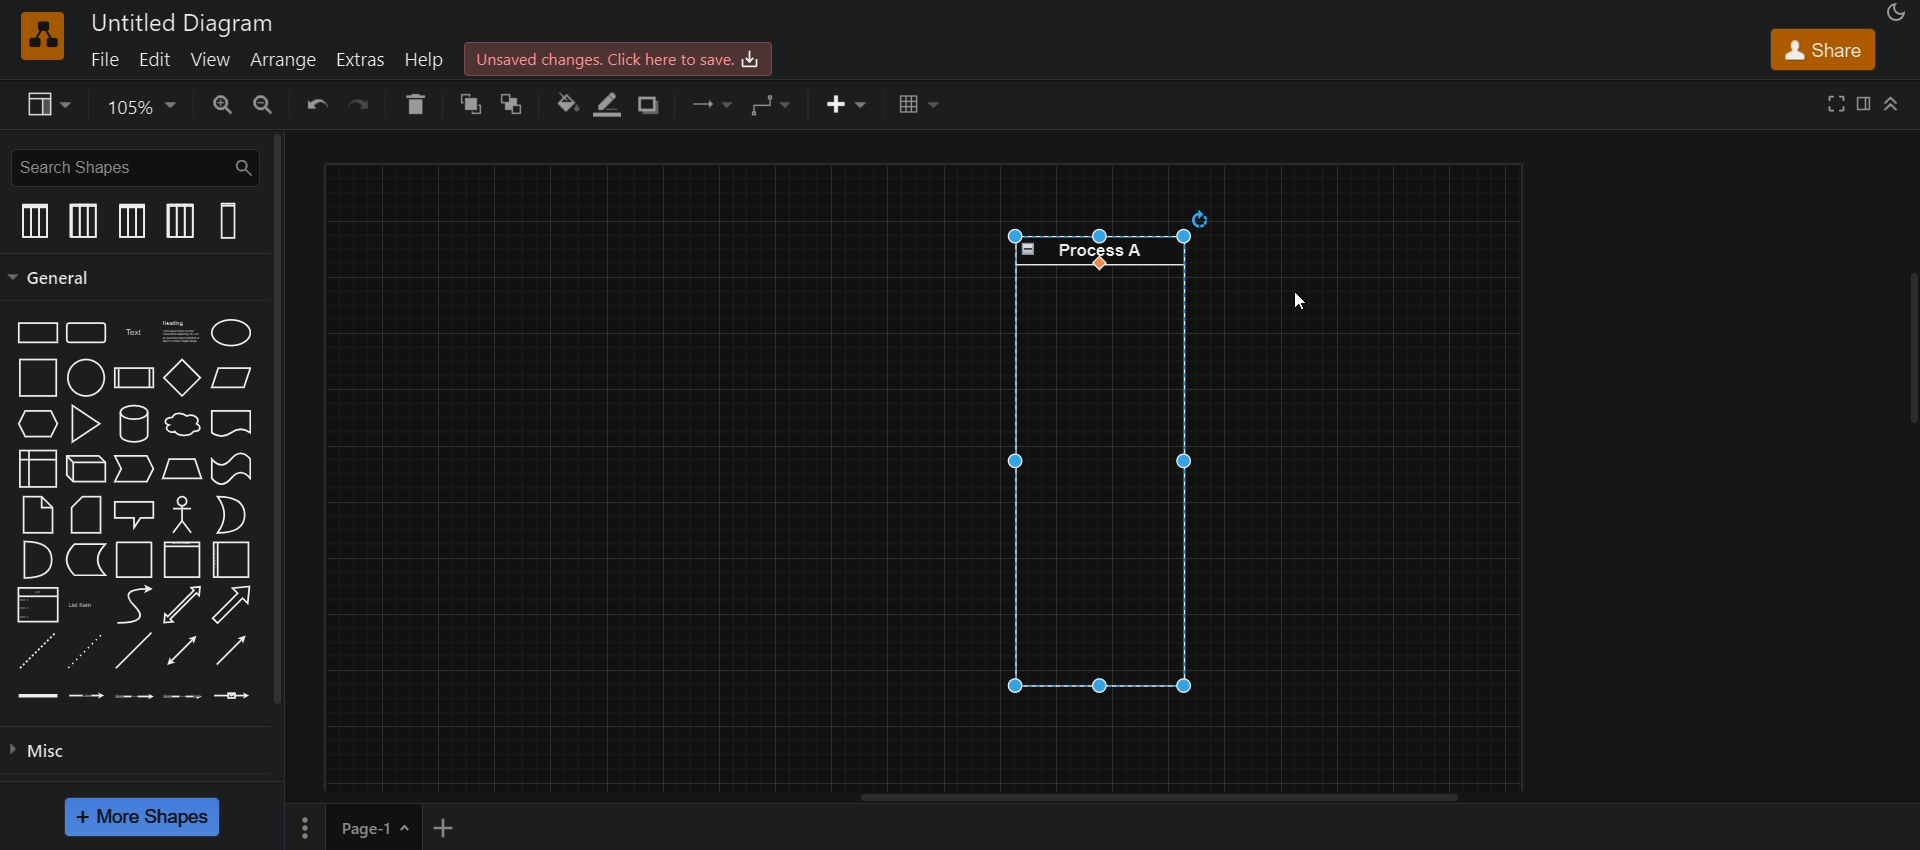 This screenshot has width=1920, height=850. I want to click on fill color, so click(565, 104).